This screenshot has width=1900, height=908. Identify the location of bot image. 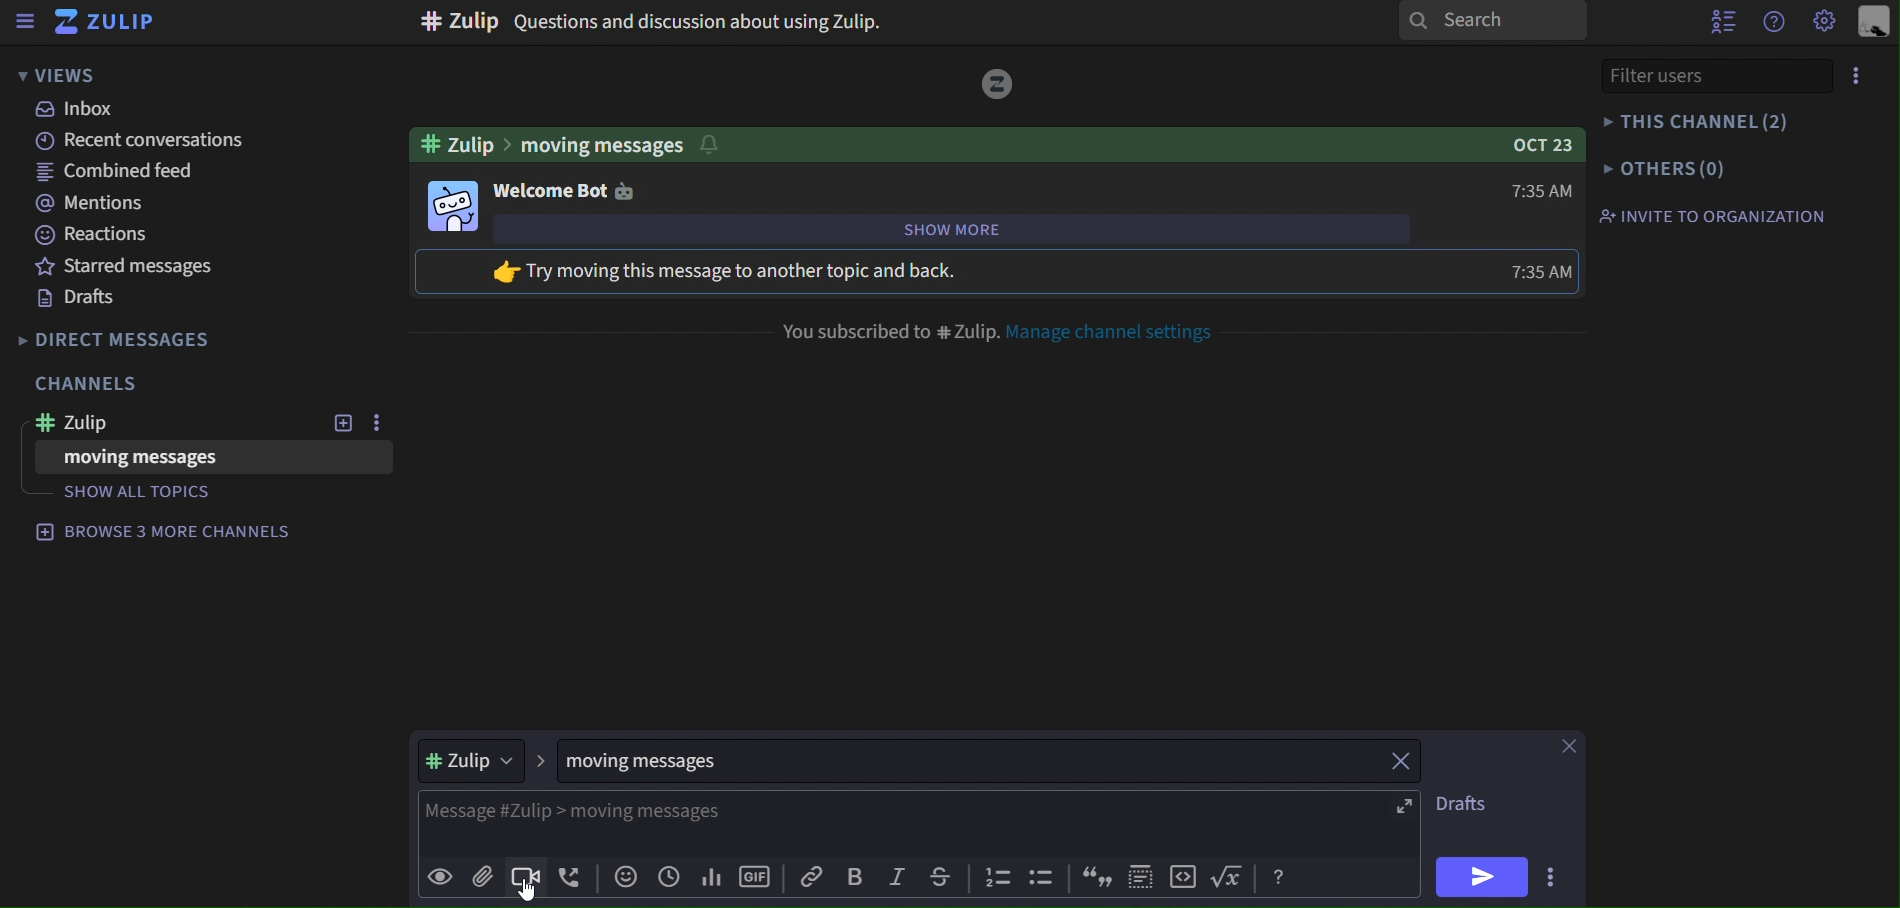
(452, 204).